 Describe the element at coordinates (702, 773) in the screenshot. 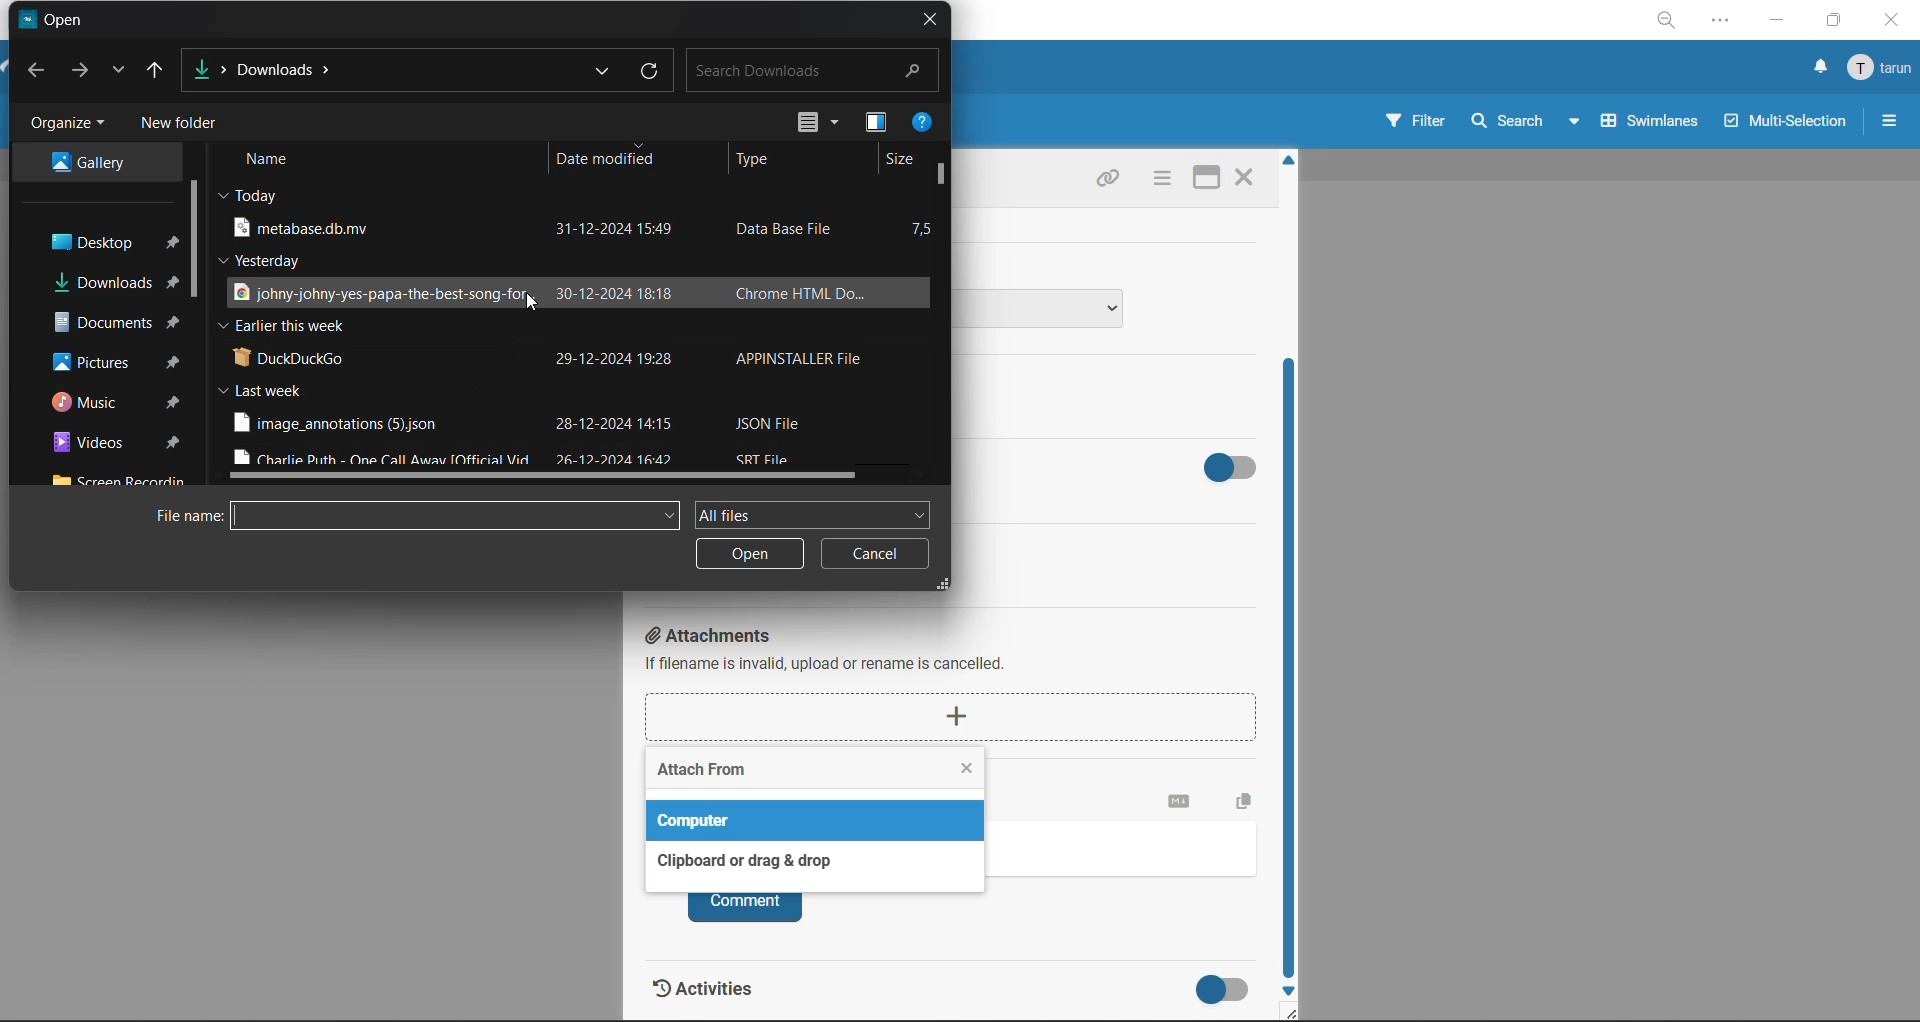

I see `attach from` at that location.